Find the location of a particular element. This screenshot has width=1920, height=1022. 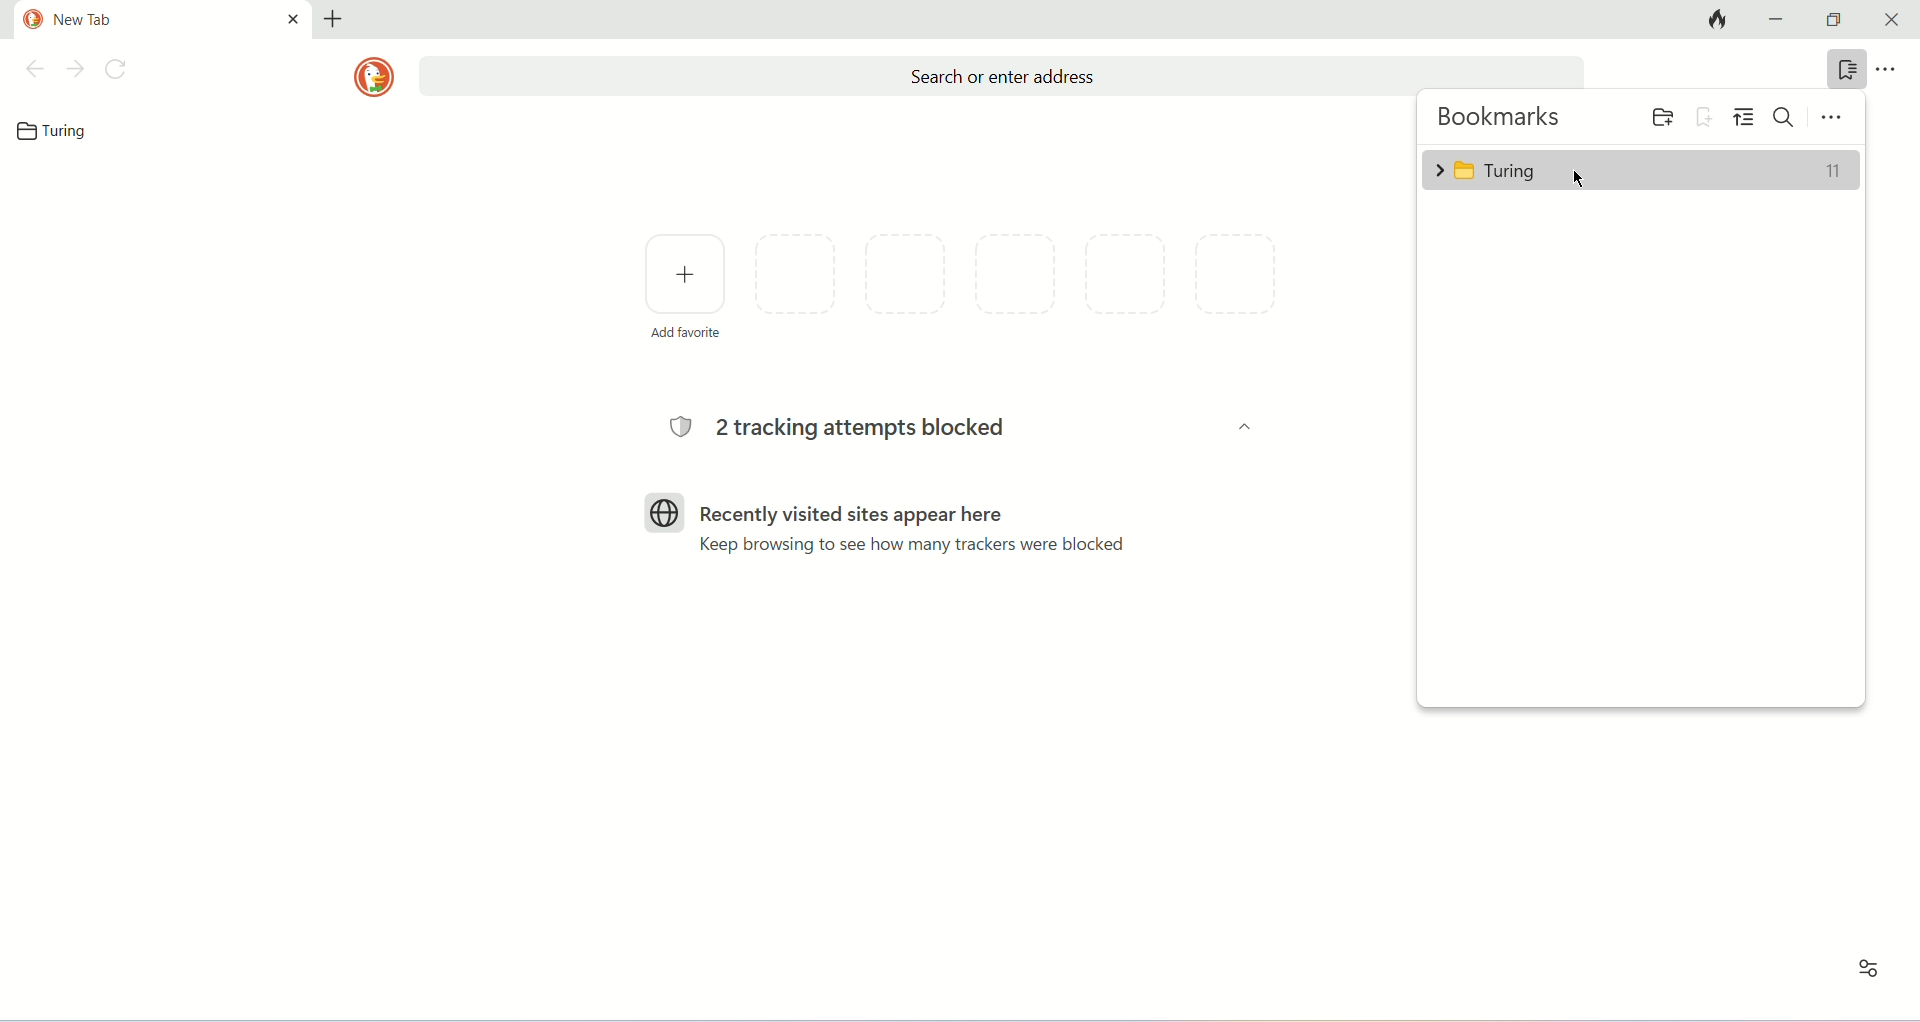

Logo is located at coordinates (665, 511).